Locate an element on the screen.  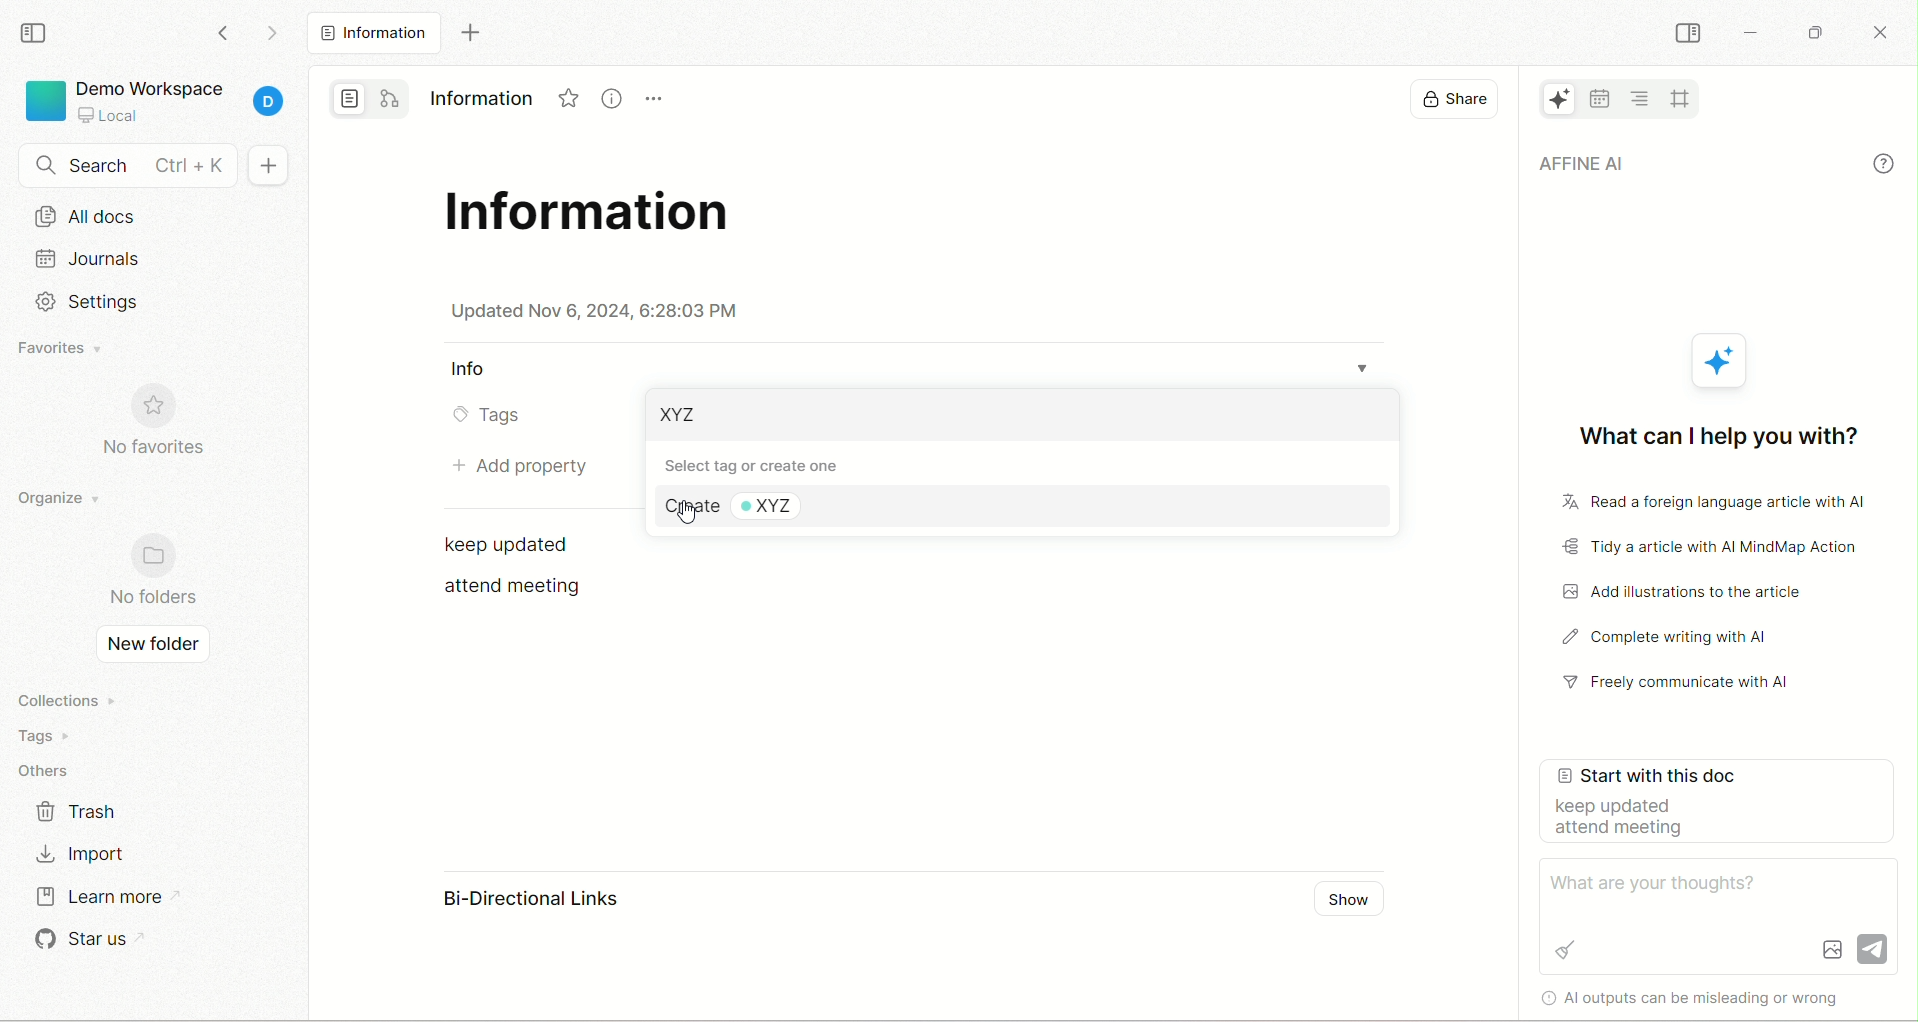
display is located at coordinates (1446, 101).